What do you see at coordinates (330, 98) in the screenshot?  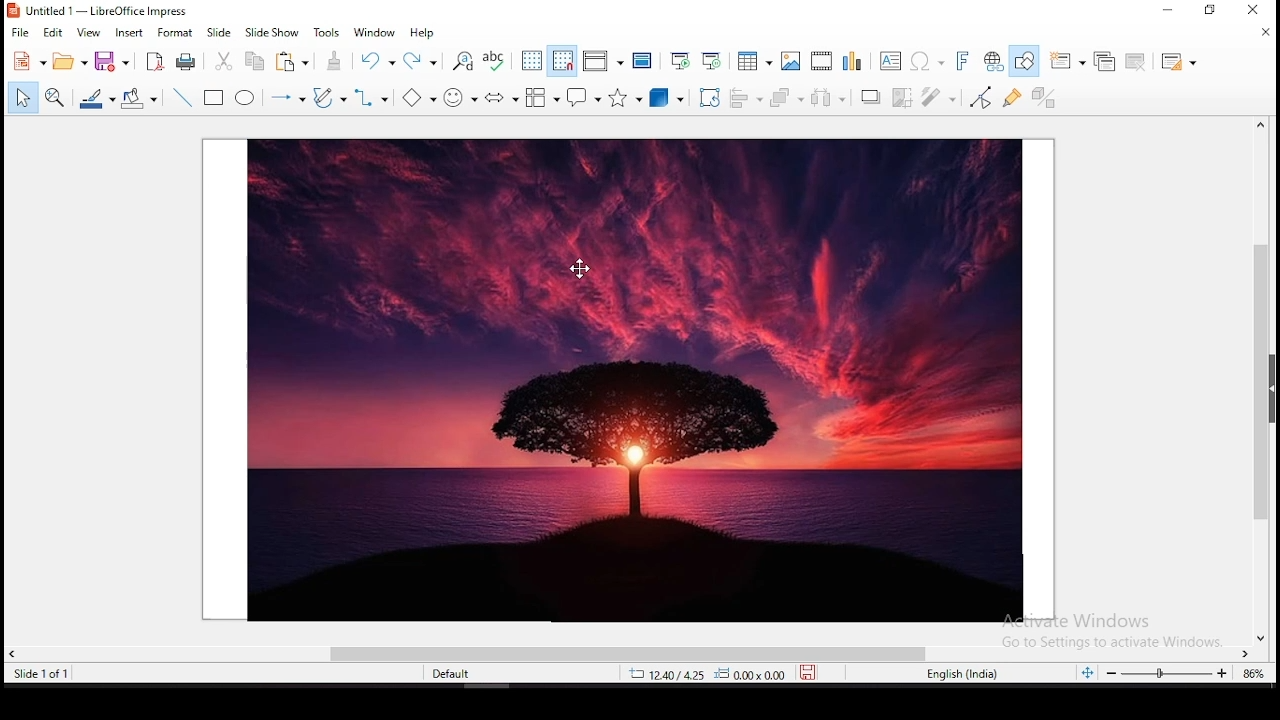 I see `curves and polygons` at bounding box center [330, 98].